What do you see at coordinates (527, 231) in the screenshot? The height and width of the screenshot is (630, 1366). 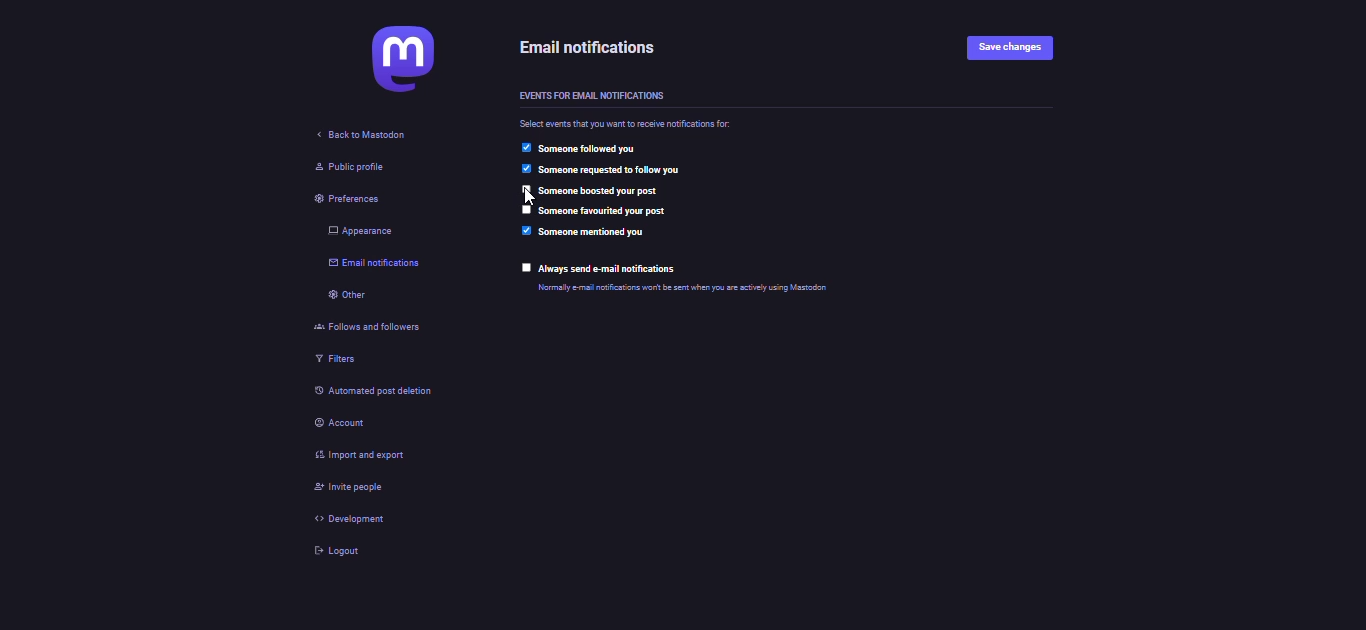 I see `enabled` at bounding box center [527, 231].